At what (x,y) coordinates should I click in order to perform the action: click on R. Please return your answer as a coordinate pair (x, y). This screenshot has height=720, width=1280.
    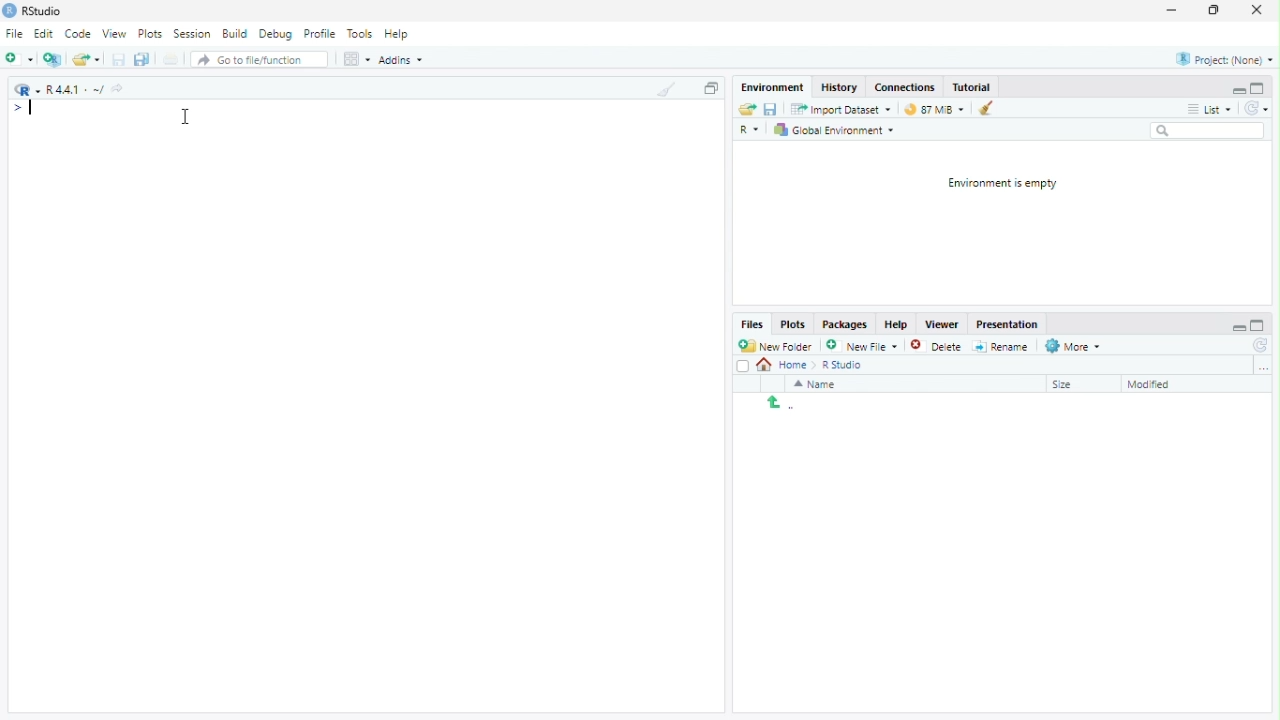
    Looking at the image, I should click on (752, 131).